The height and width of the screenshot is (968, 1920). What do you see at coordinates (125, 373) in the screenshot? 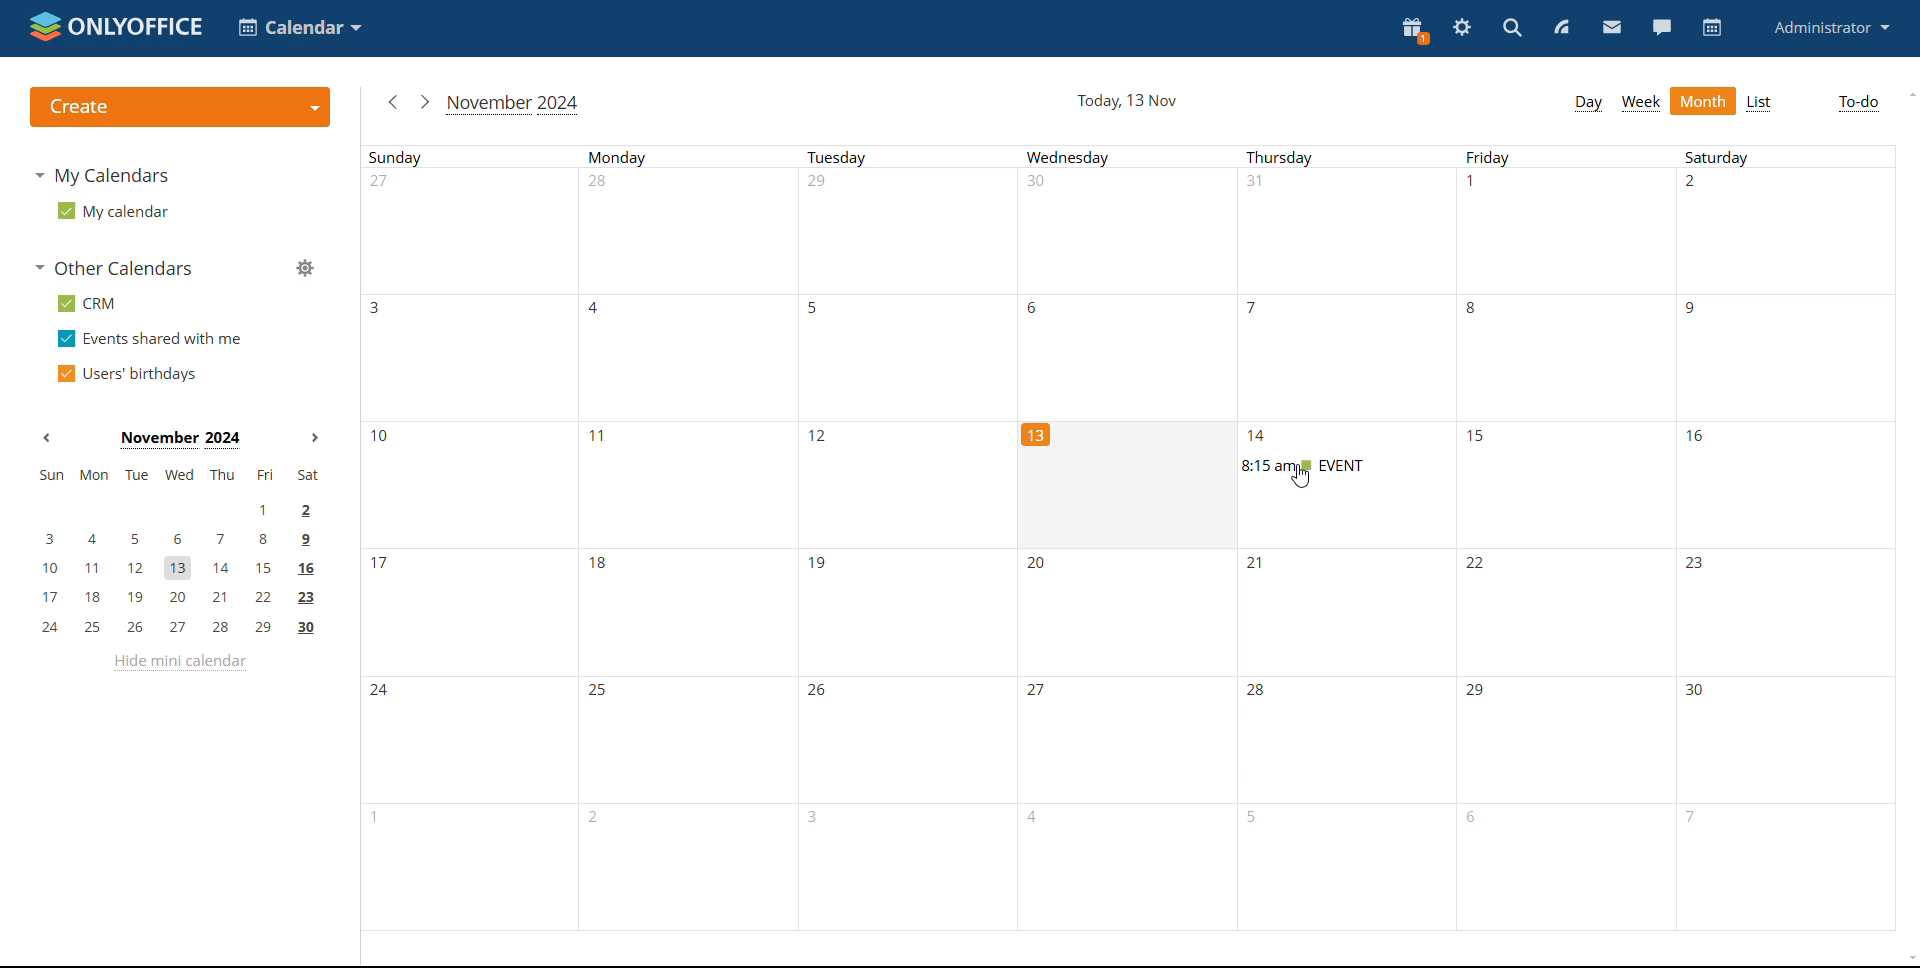
I see `users' birthdays` at bounding box center [125, 373].